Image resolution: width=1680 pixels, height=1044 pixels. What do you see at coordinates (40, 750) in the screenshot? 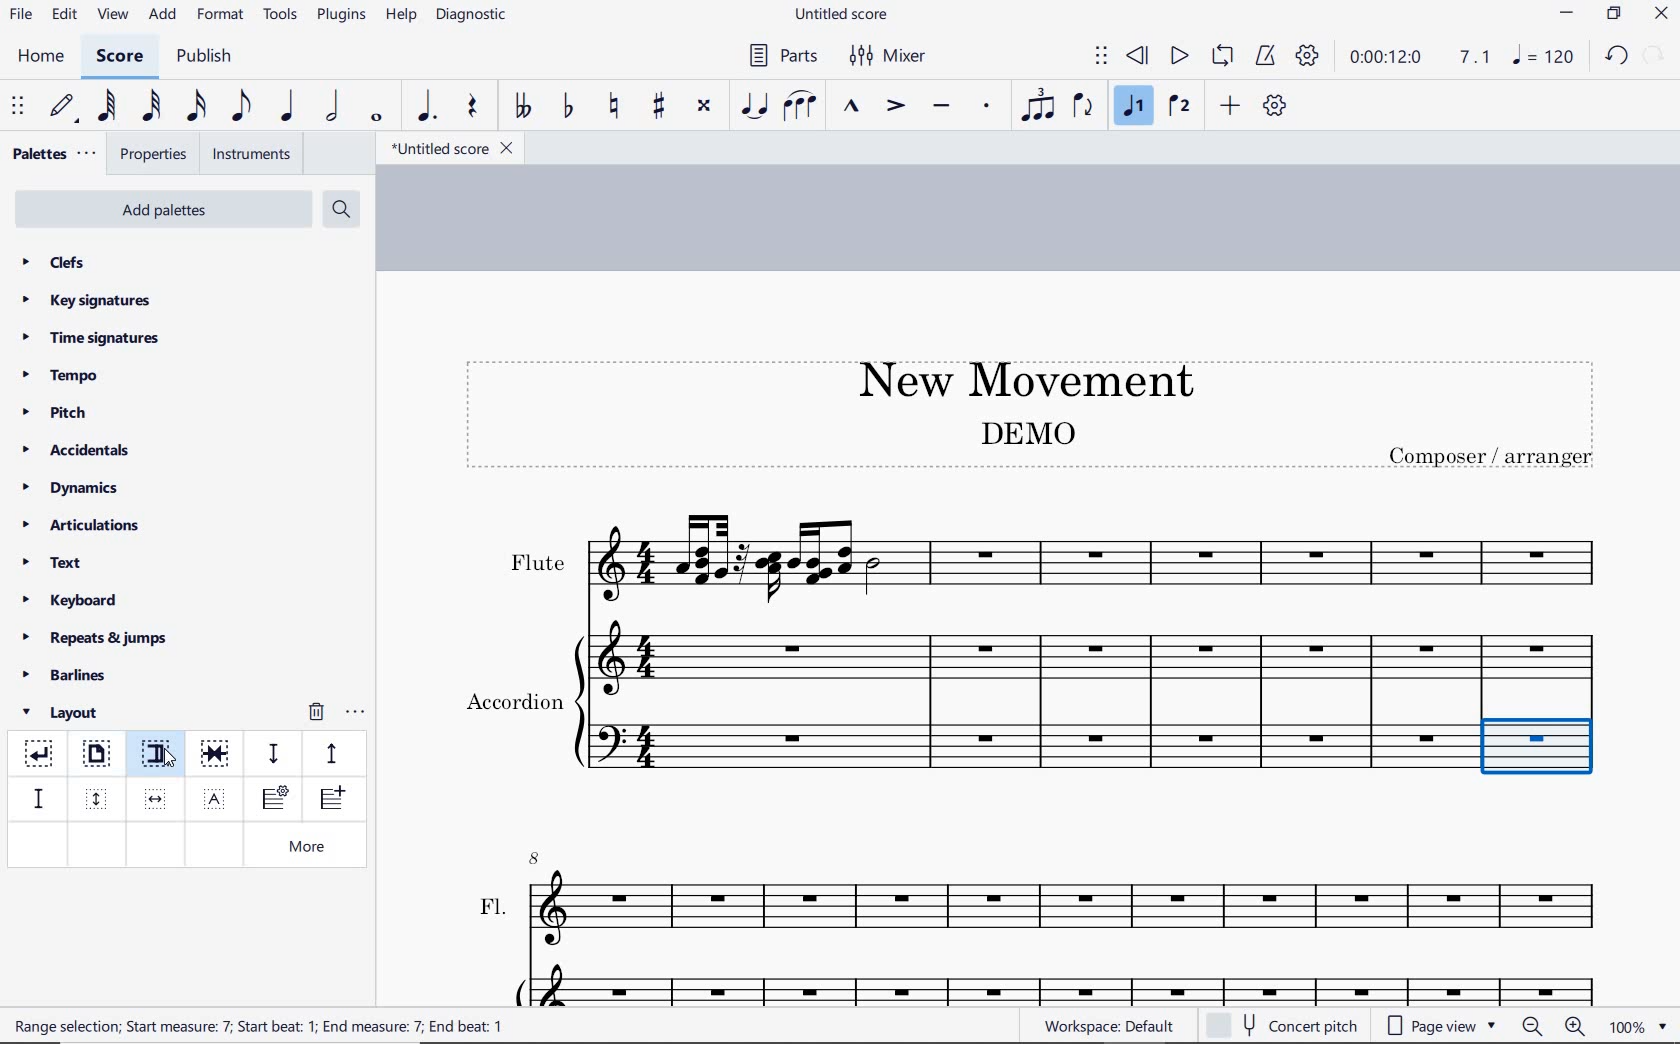
I see `system break` at bounding box center [40, 750].